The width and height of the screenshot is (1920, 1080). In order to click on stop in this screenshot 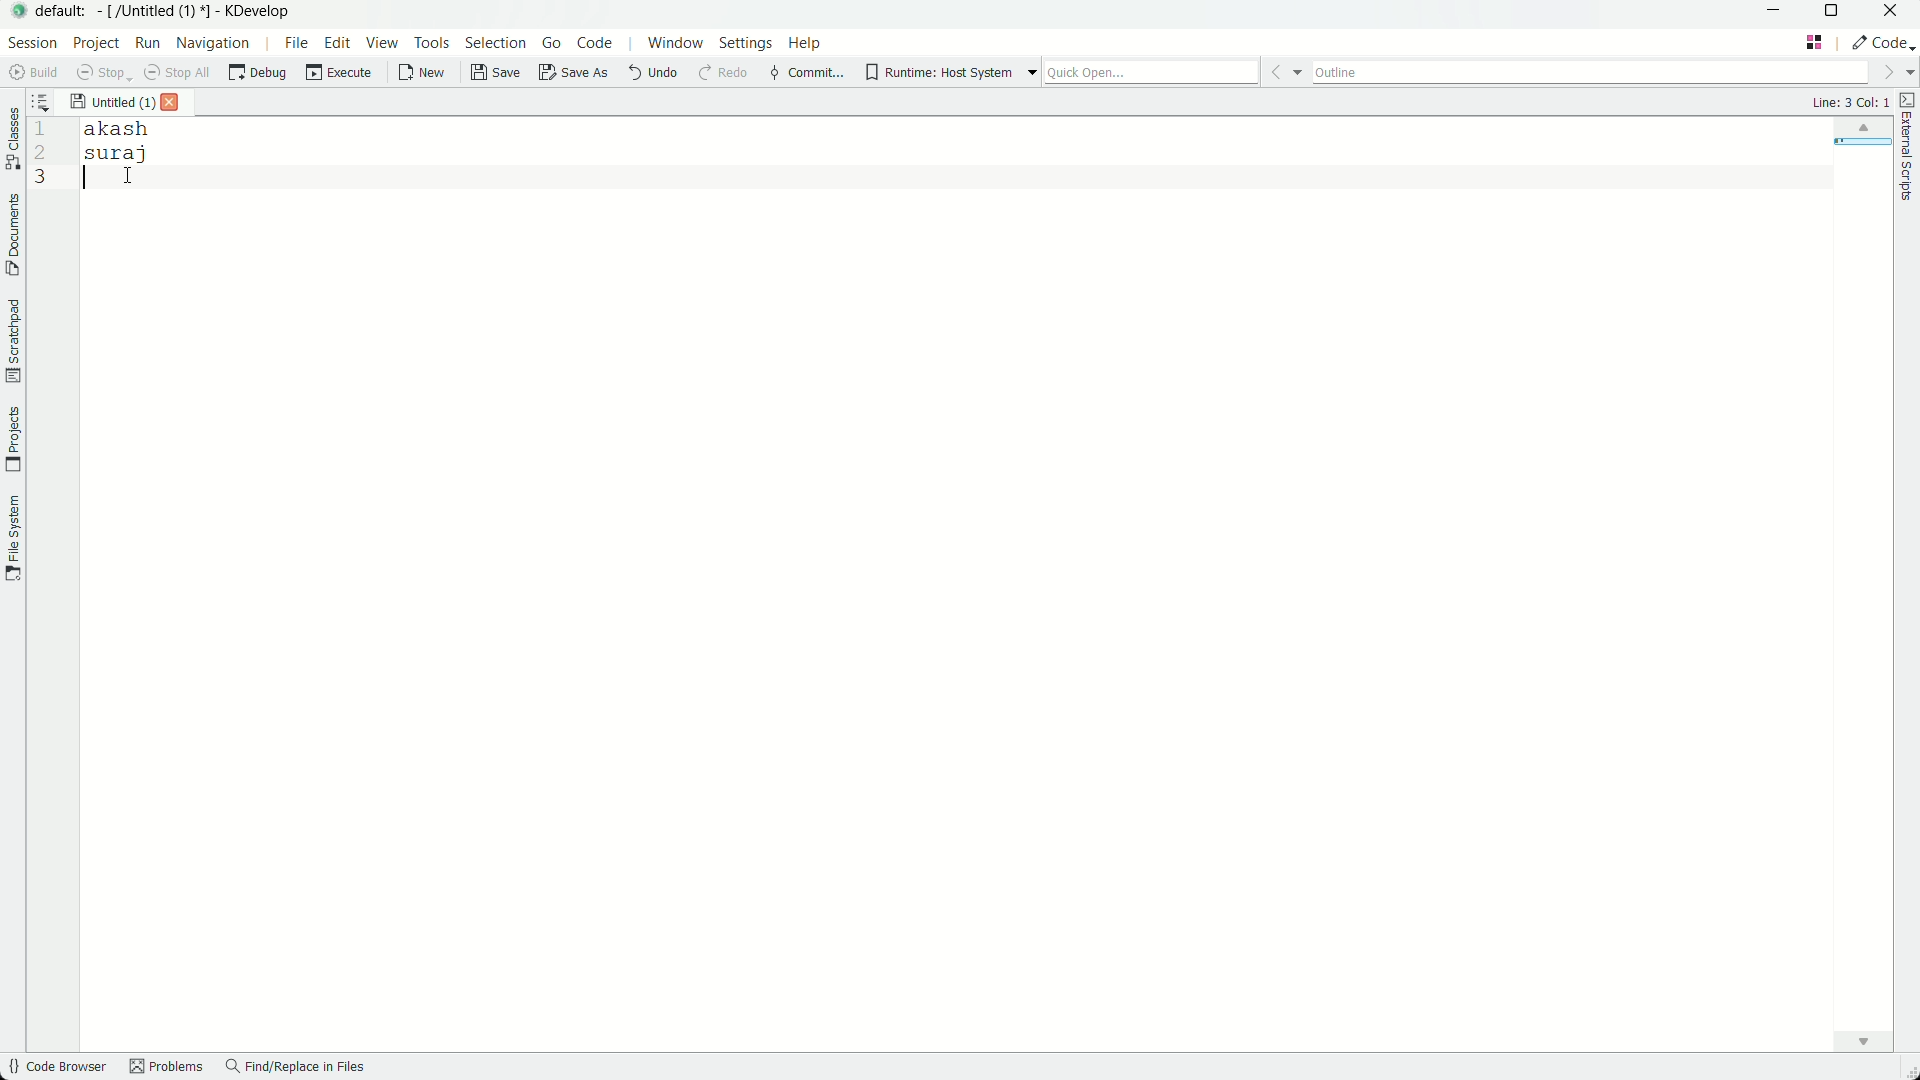, I will do `click(99, 71)`.